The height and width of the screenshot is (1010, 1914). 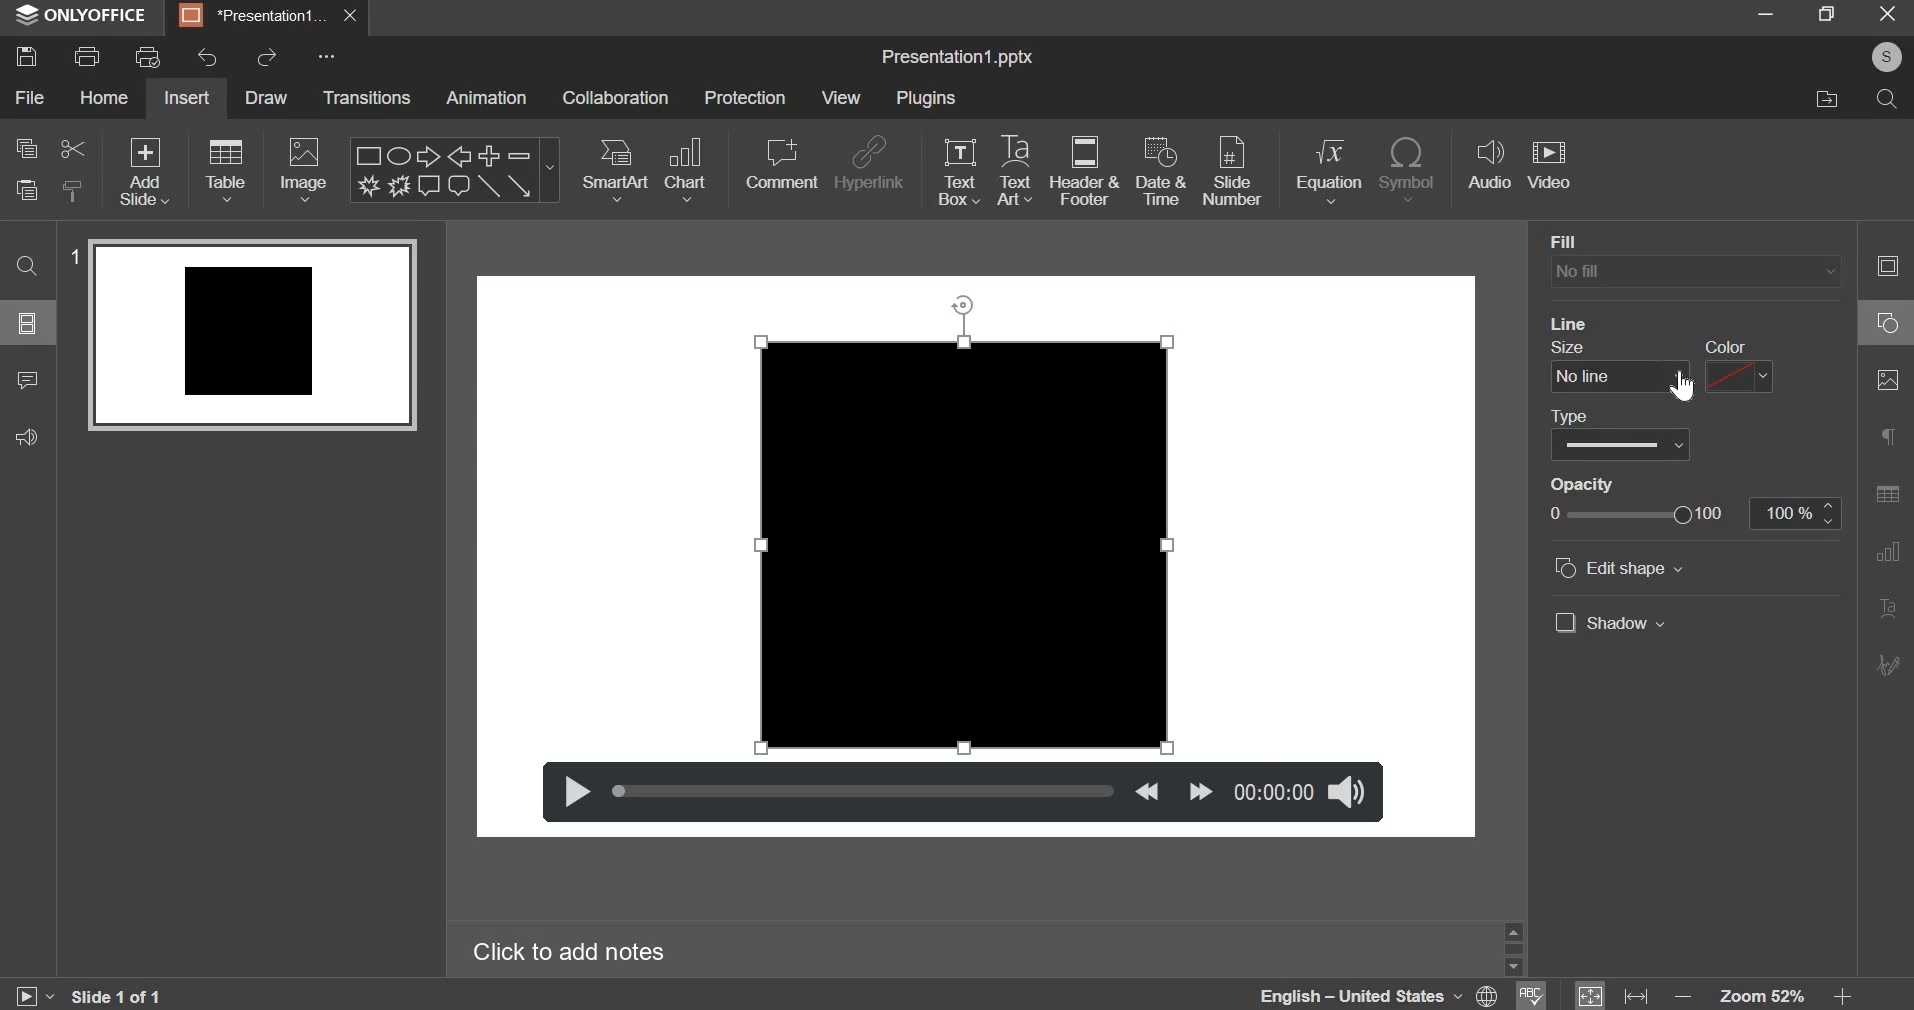 I want to click on edit shape, so click(x=1615, y=569).